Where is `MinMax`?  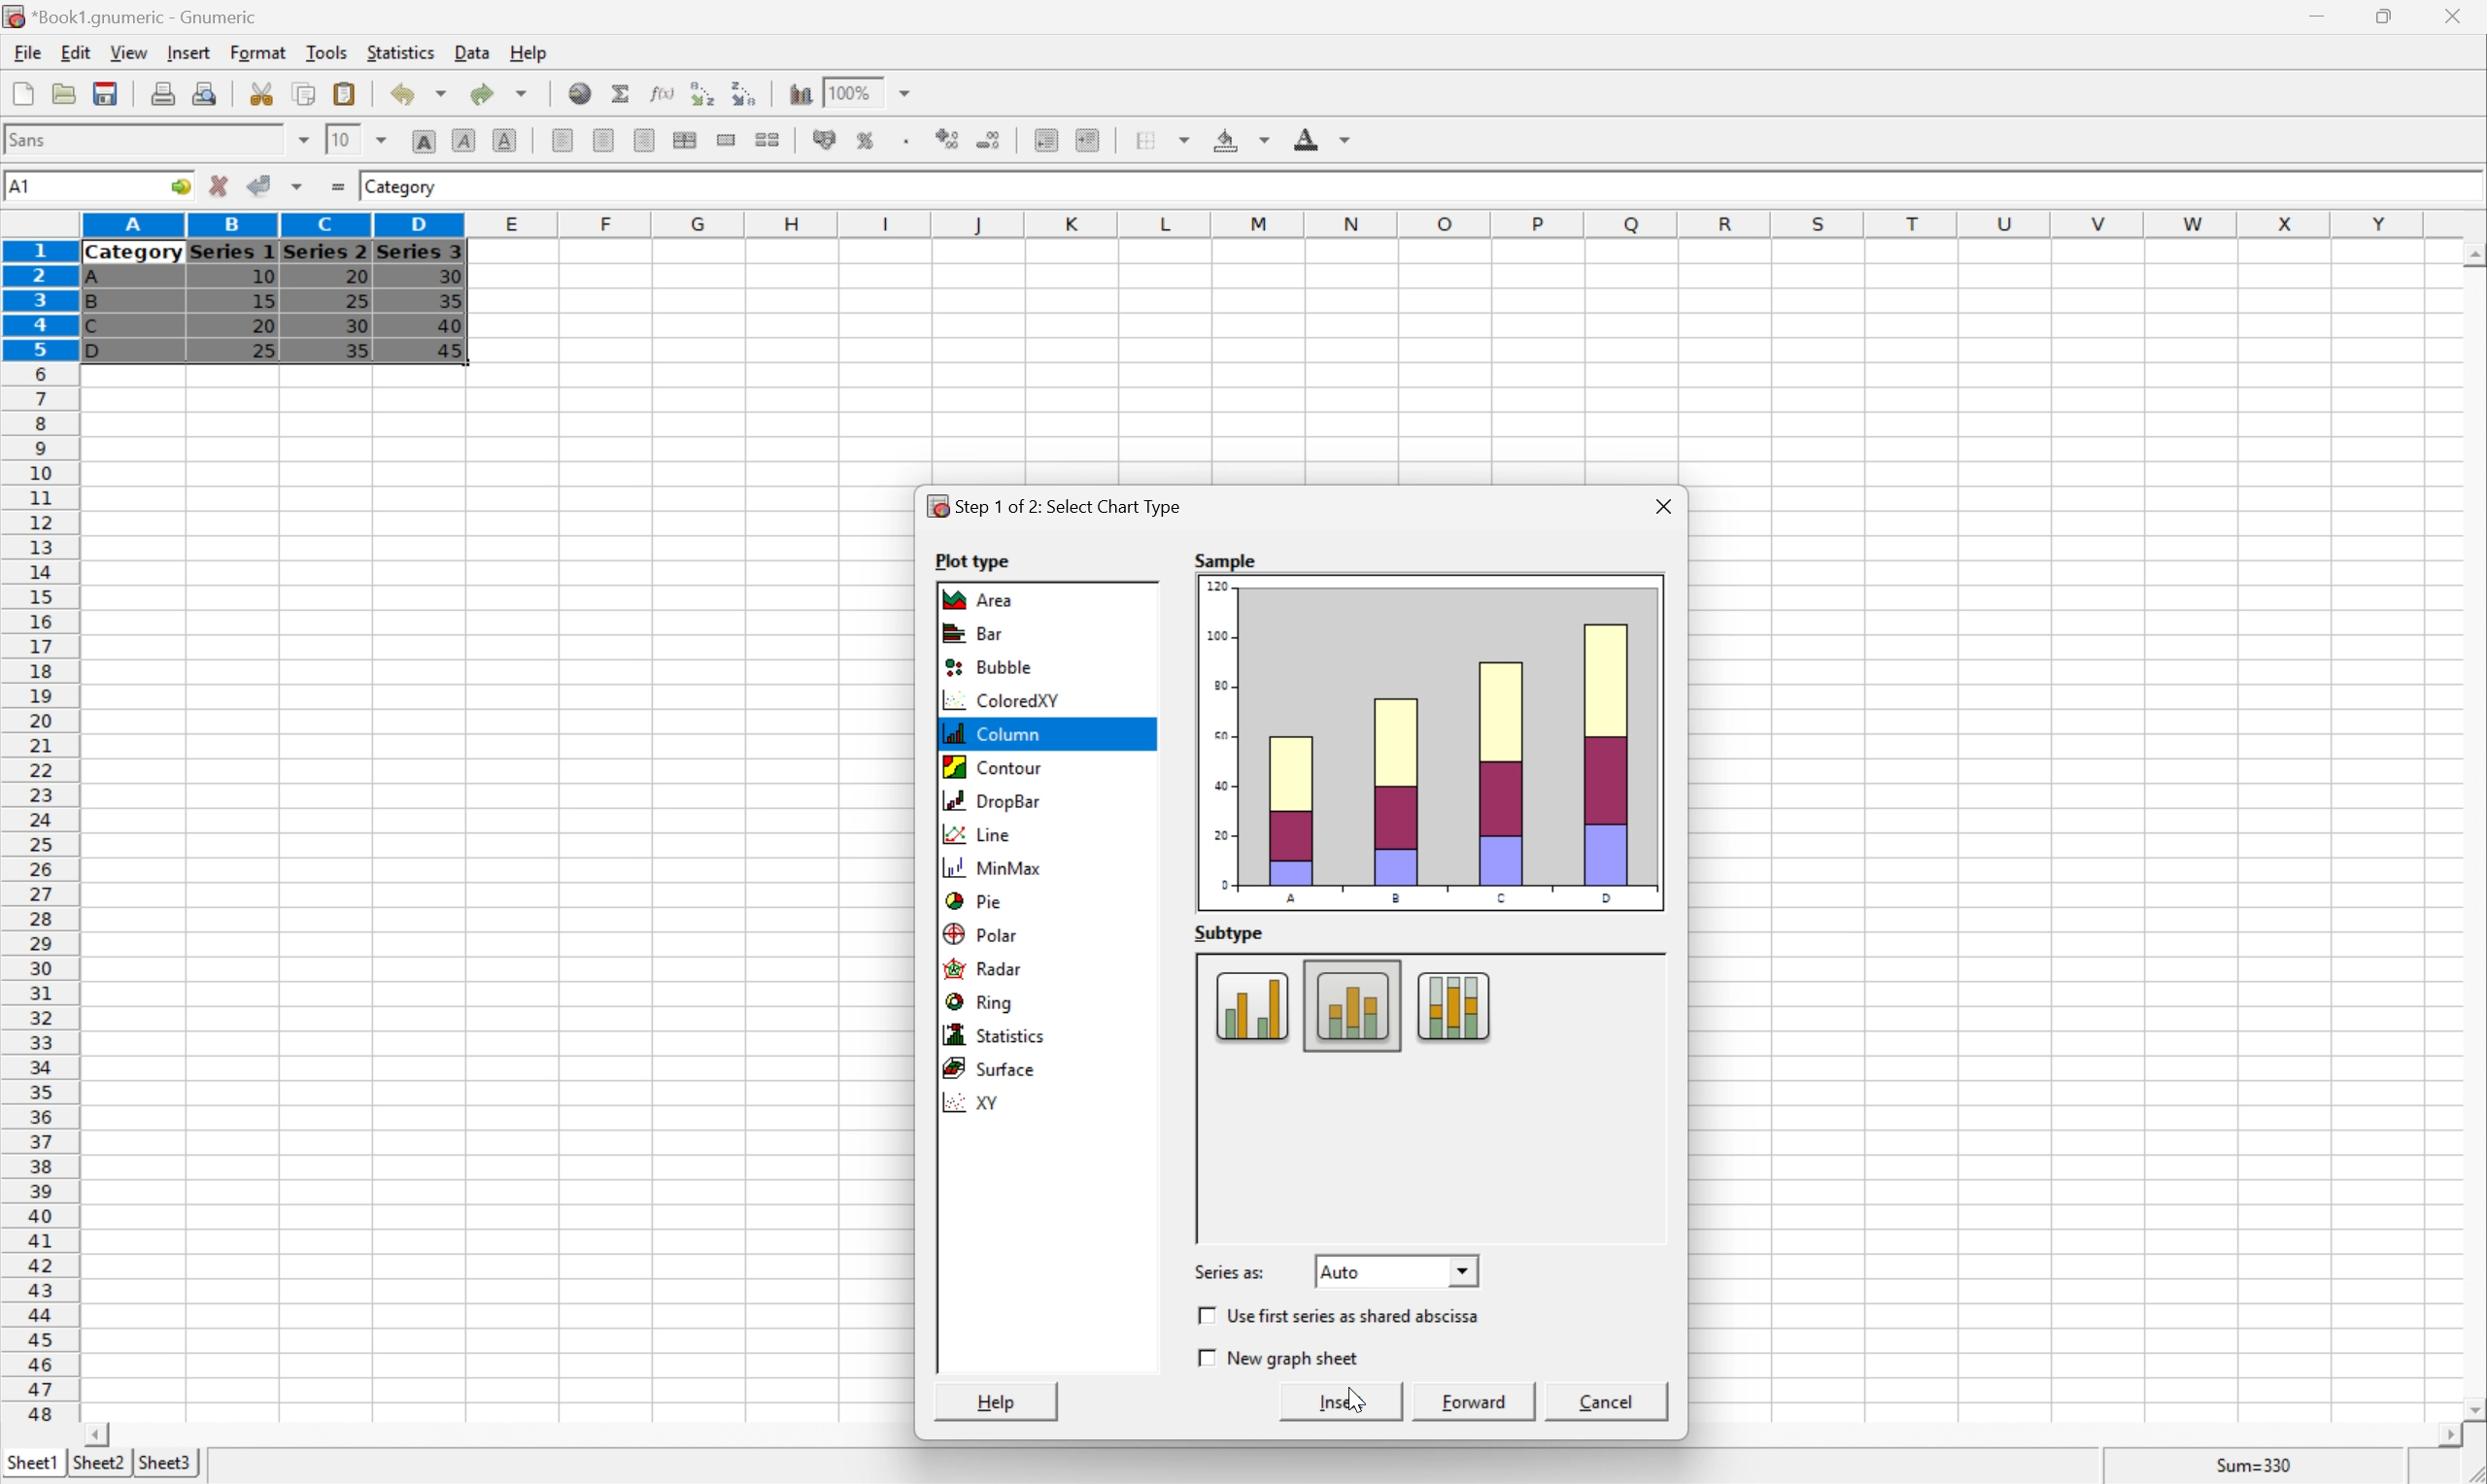 MinMax is located at coordinates (998, 868).